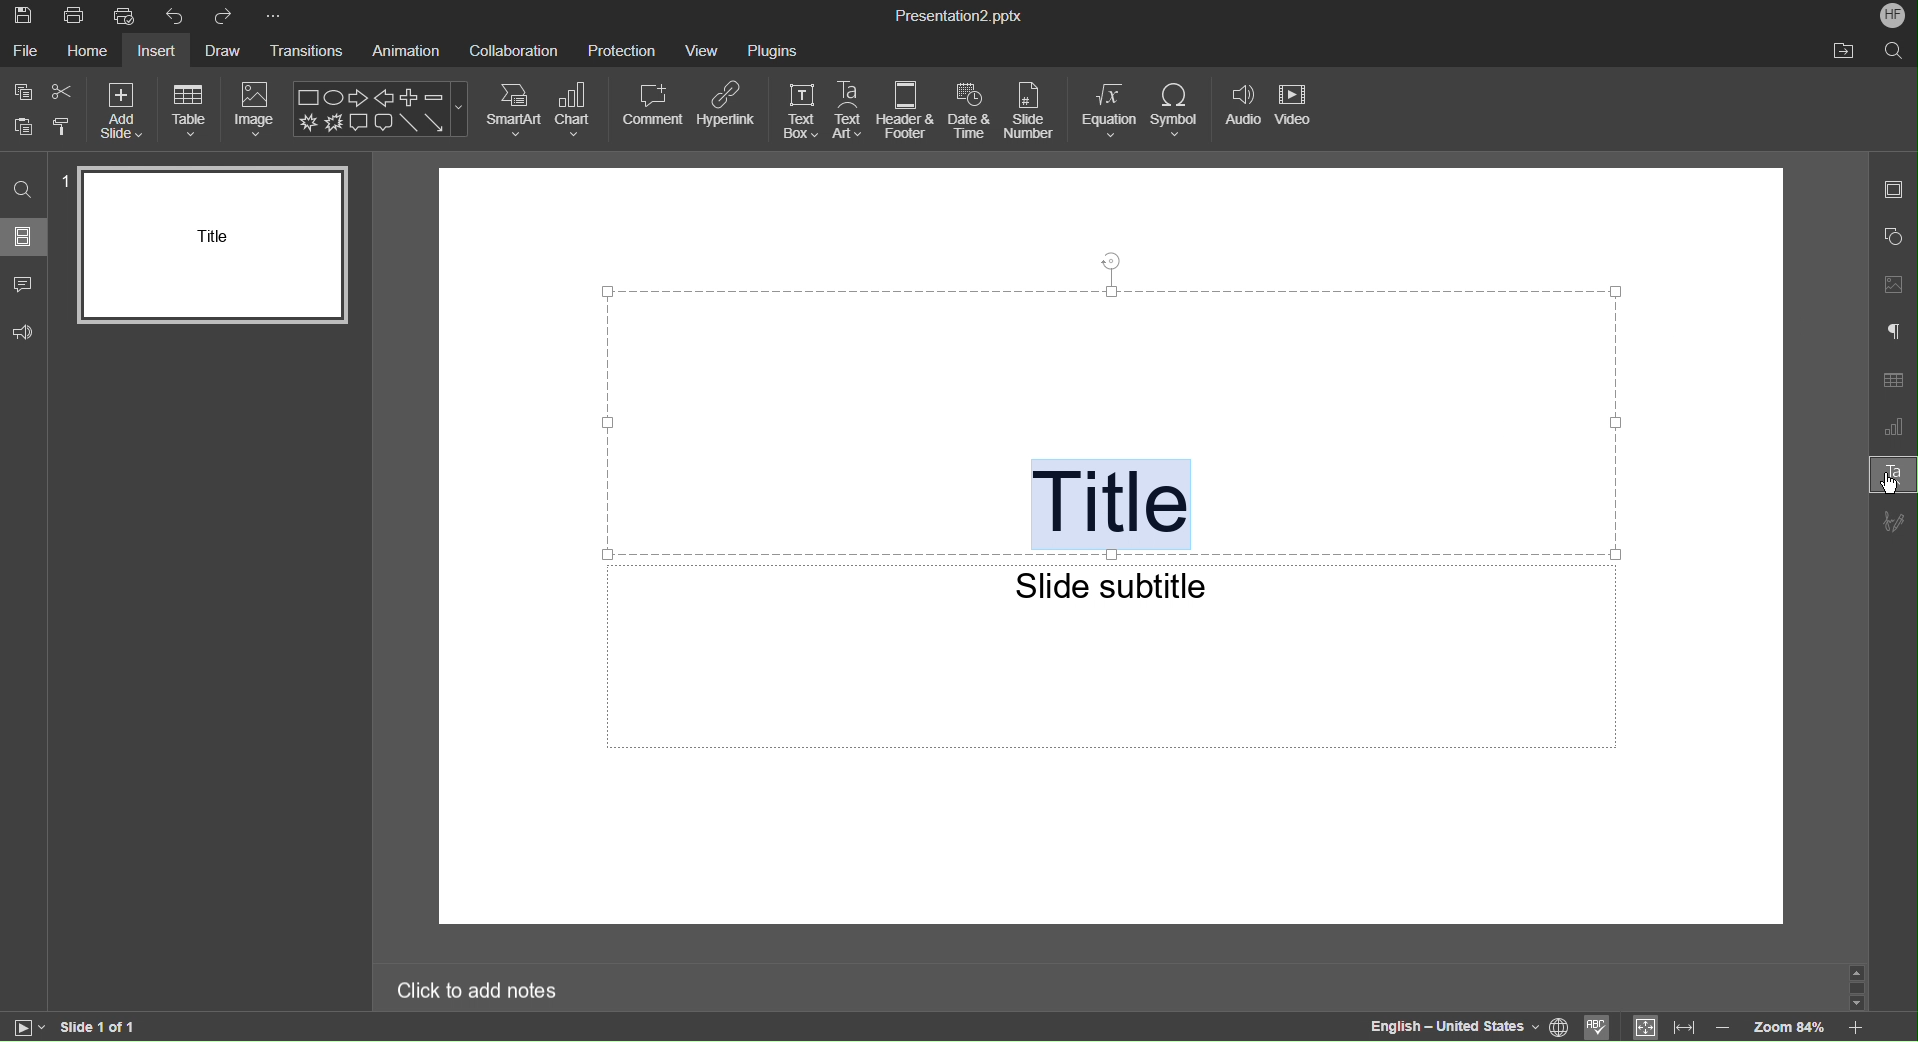 This screenshot has height=1042, width=1918. What do you see at coordinates (1116, 504) in the screenshot?
I see `Title Selecte` at bounding box center [1116, 504].